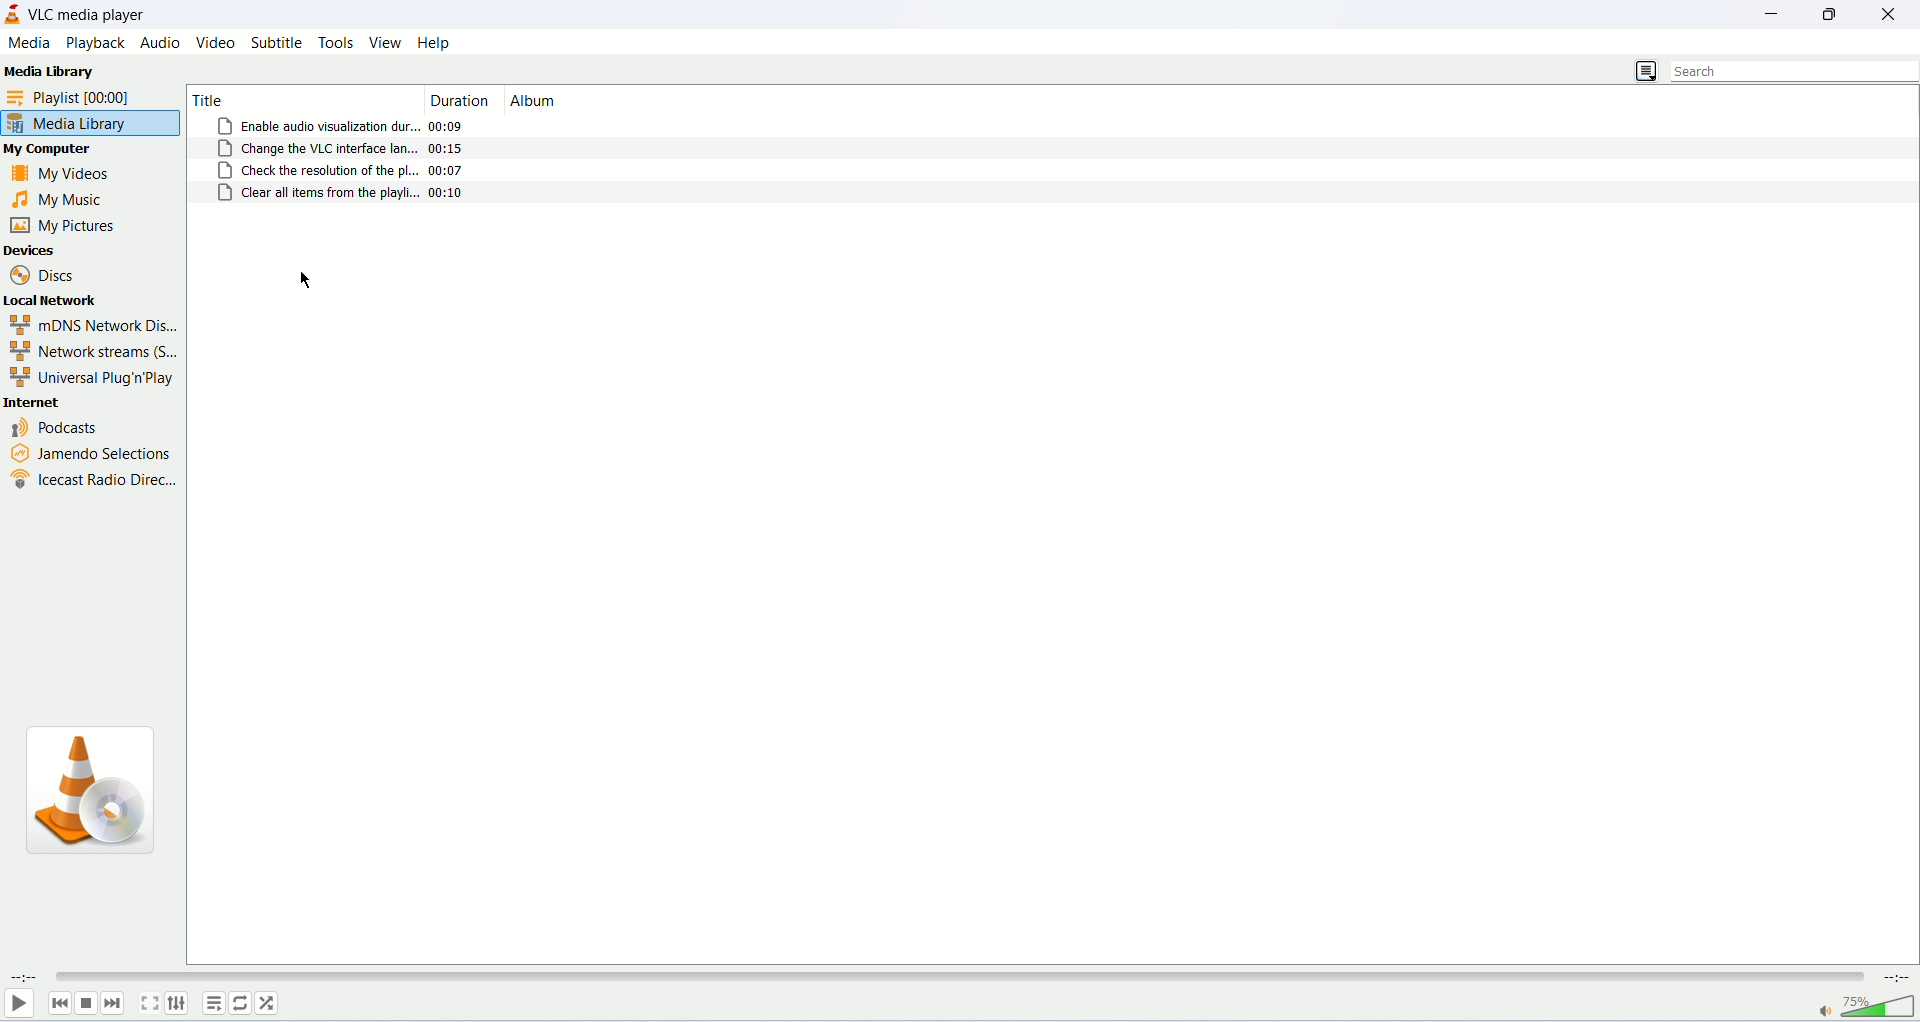  I want to click on network streams, so click(95, 349).